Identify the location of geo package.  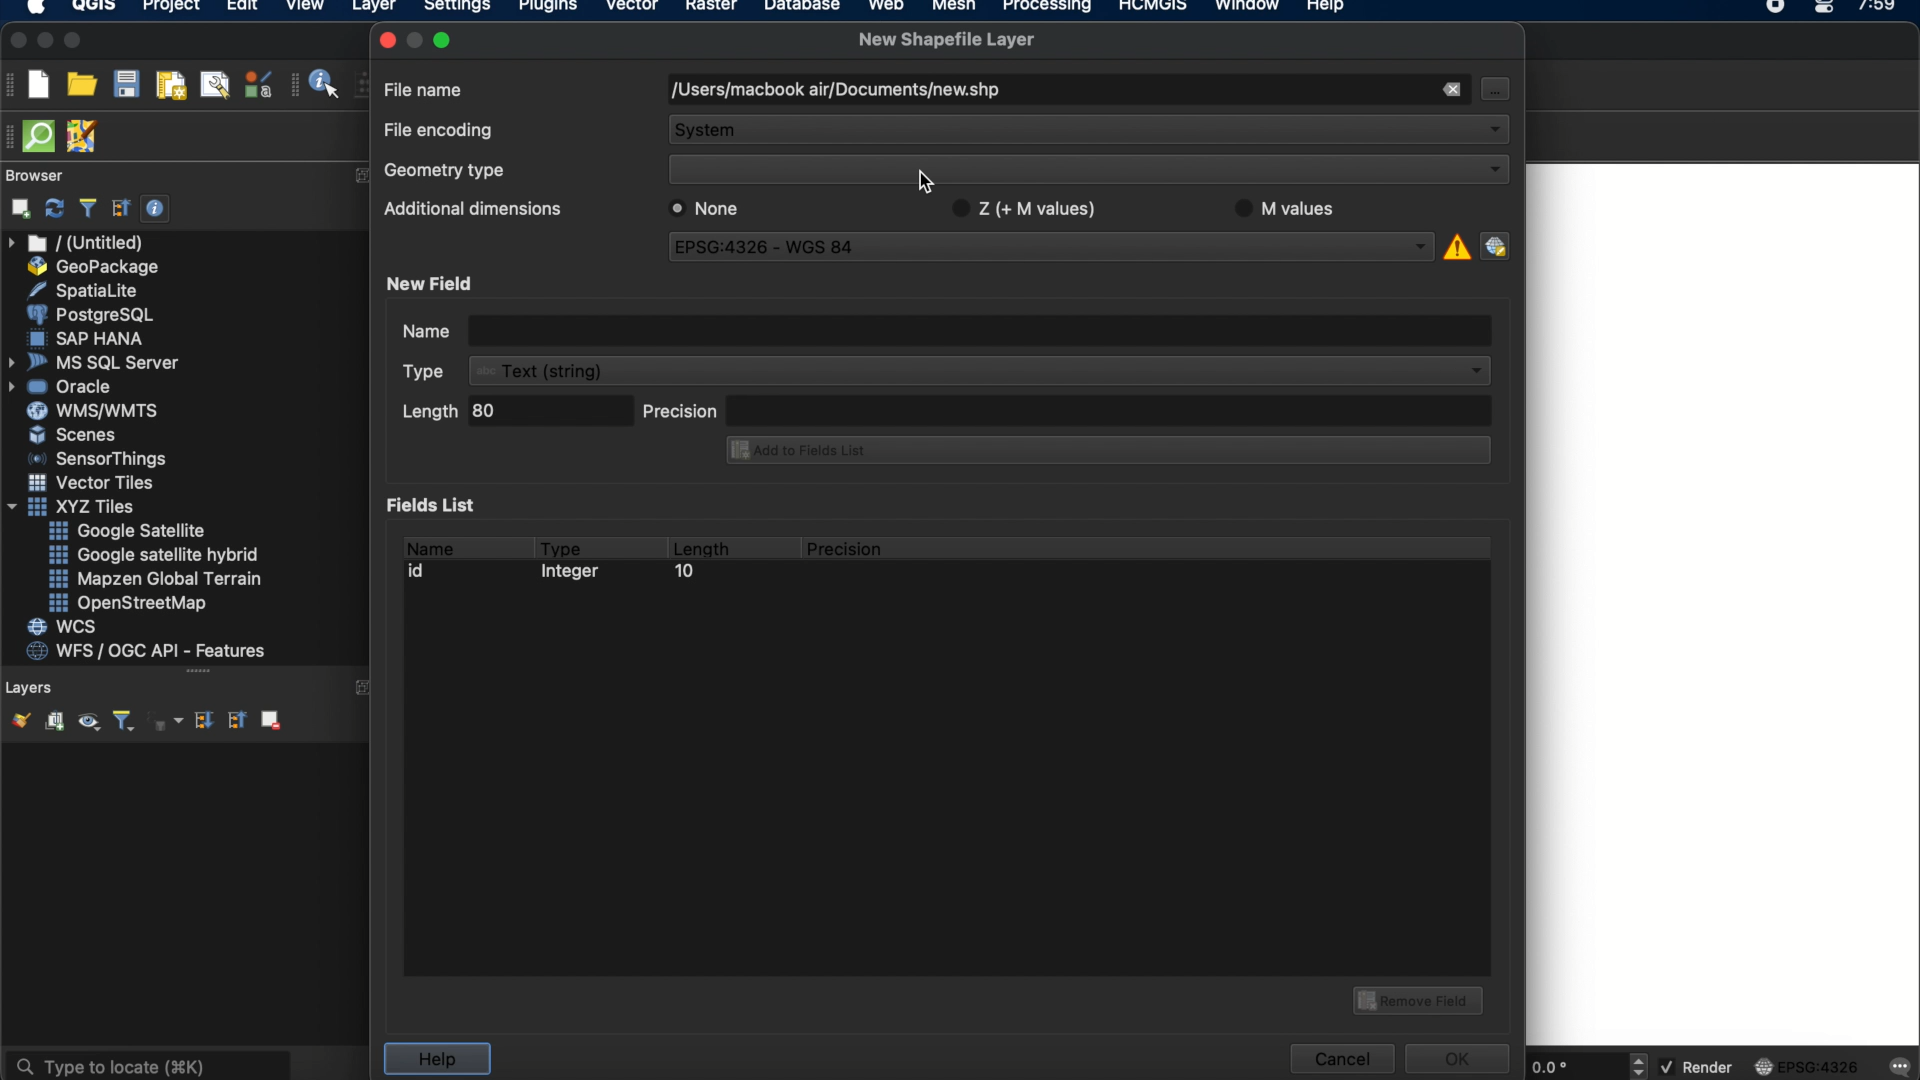
(91, 267).